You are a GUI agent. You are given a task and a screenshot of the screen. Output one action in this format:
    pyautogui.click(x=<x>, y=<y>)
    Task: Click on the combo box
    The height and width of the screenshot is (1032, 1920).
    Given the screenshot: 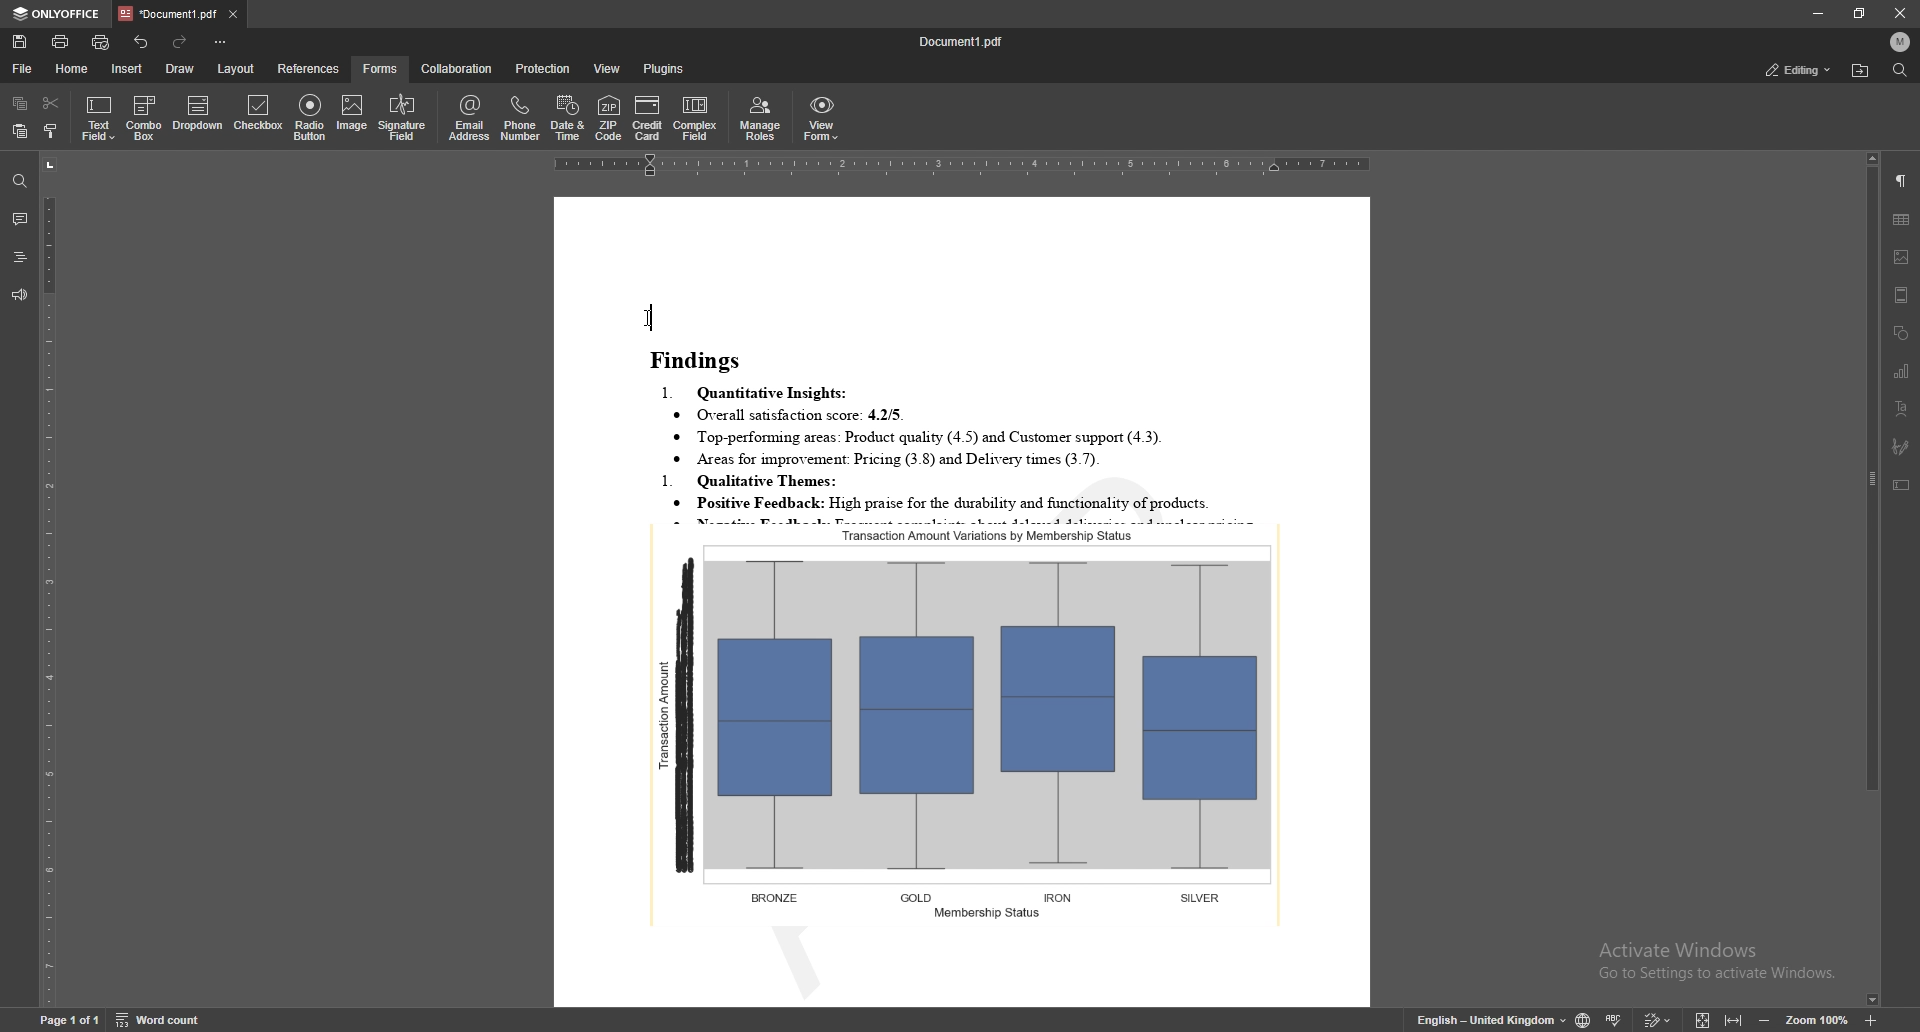 What is the action you would take?
    pyautogui.click(x=146, y=117)
    